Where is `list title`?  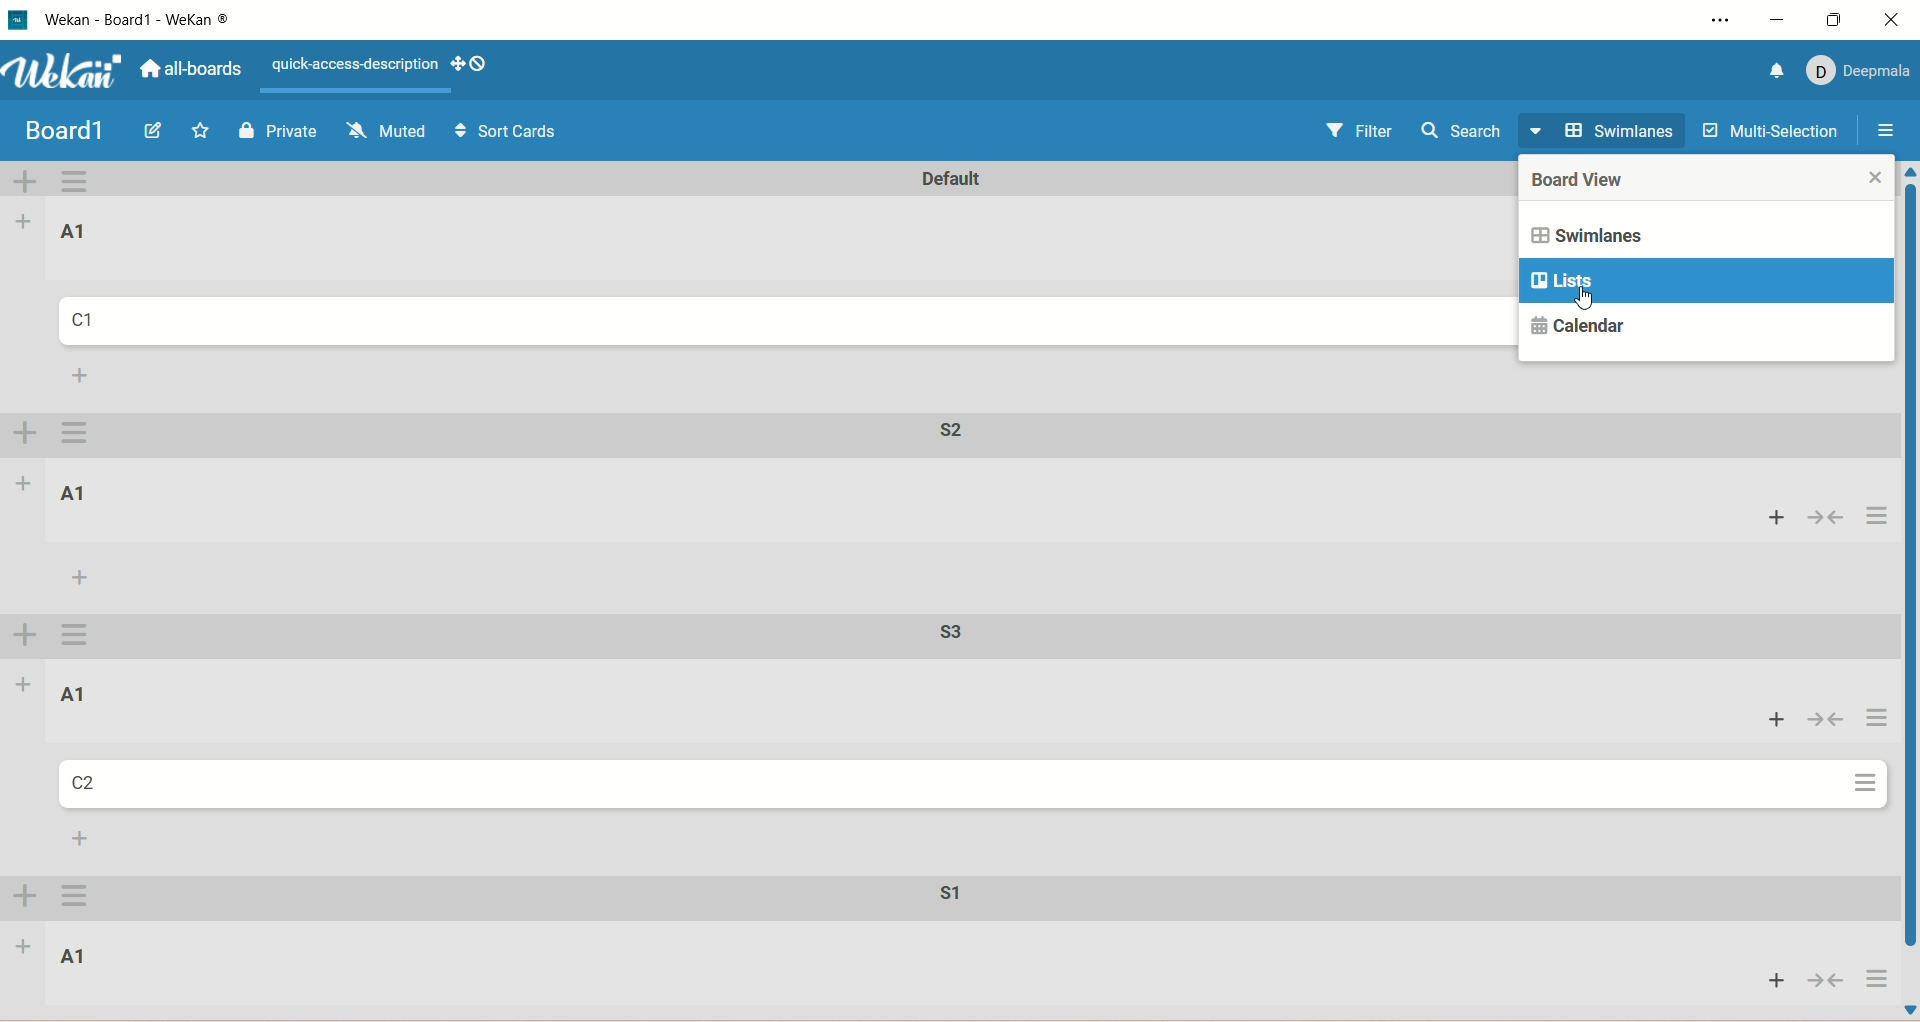
list title is located at coordinates (81, 232).